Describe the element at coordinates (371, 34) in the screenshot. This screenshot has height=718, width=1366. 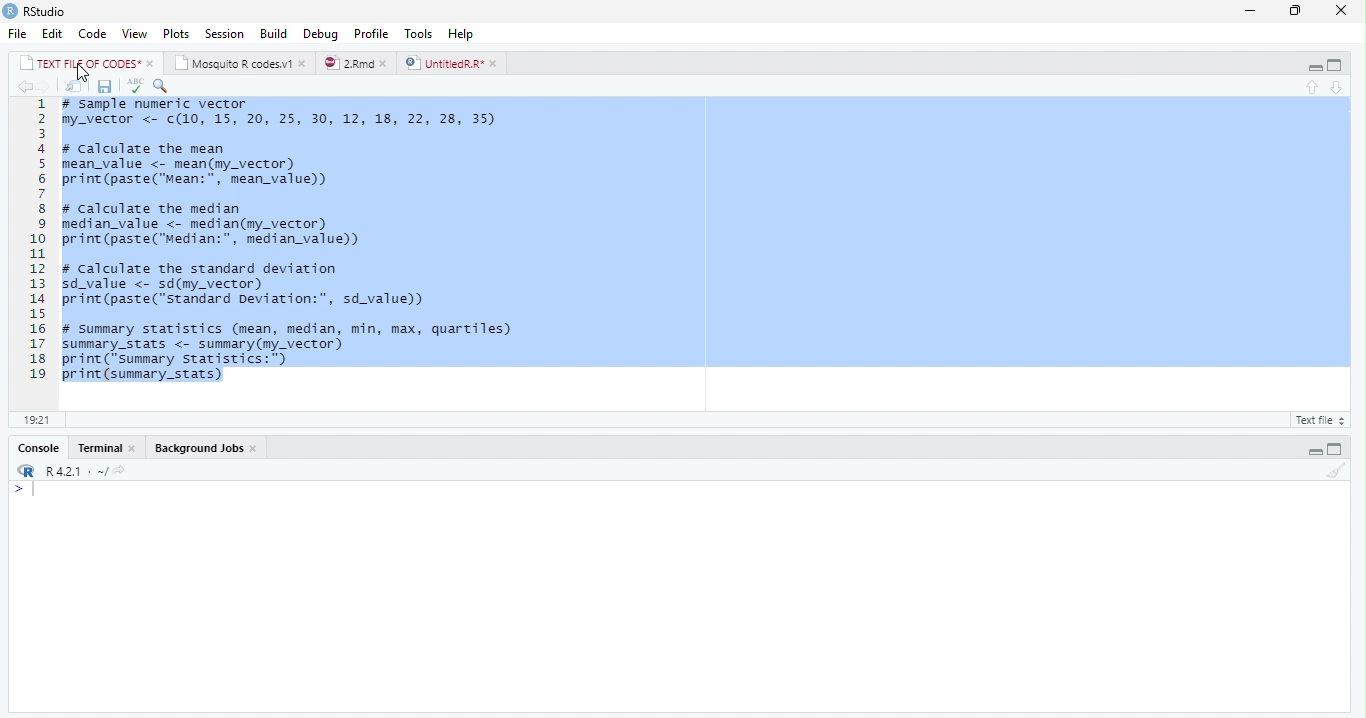
I see `profile` at that location.